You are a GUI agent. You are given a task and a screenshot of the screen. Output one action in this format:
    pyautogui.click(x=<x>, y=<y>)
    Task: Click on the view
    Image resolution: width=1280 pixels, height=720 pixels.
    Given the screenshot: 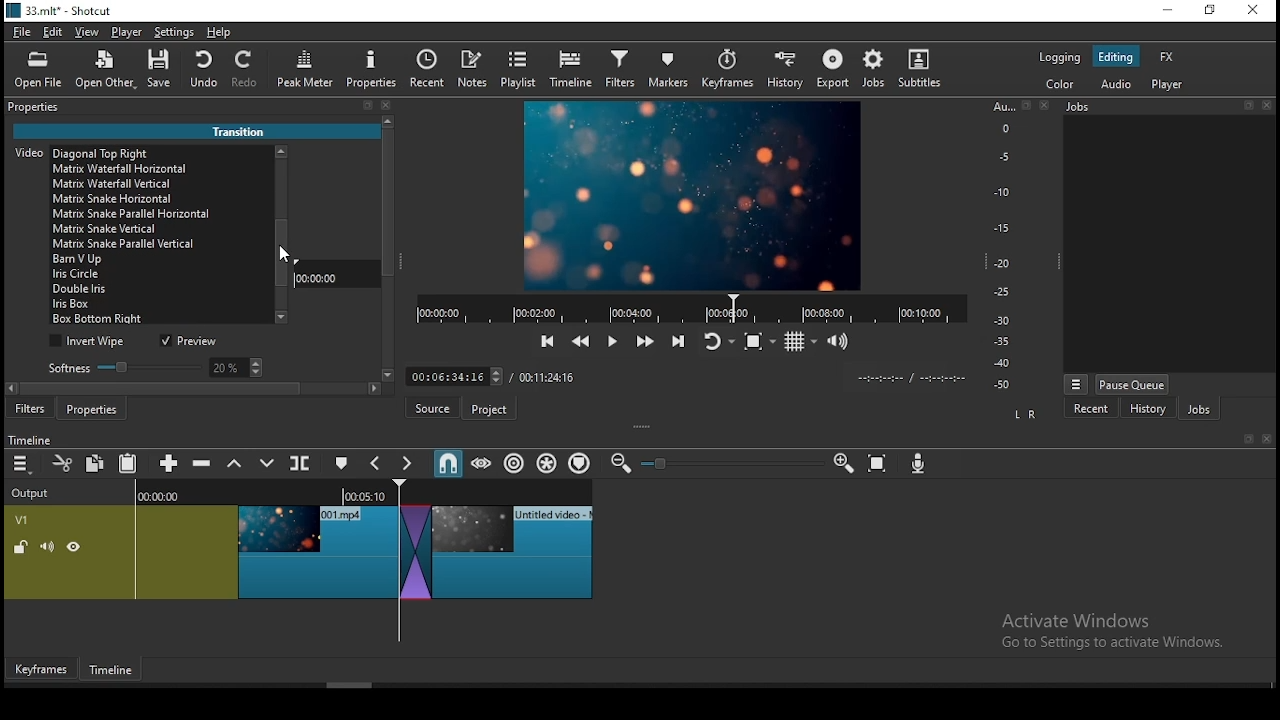 What is the action you would take?
    pyautogui.click(x=90, y=34)
    